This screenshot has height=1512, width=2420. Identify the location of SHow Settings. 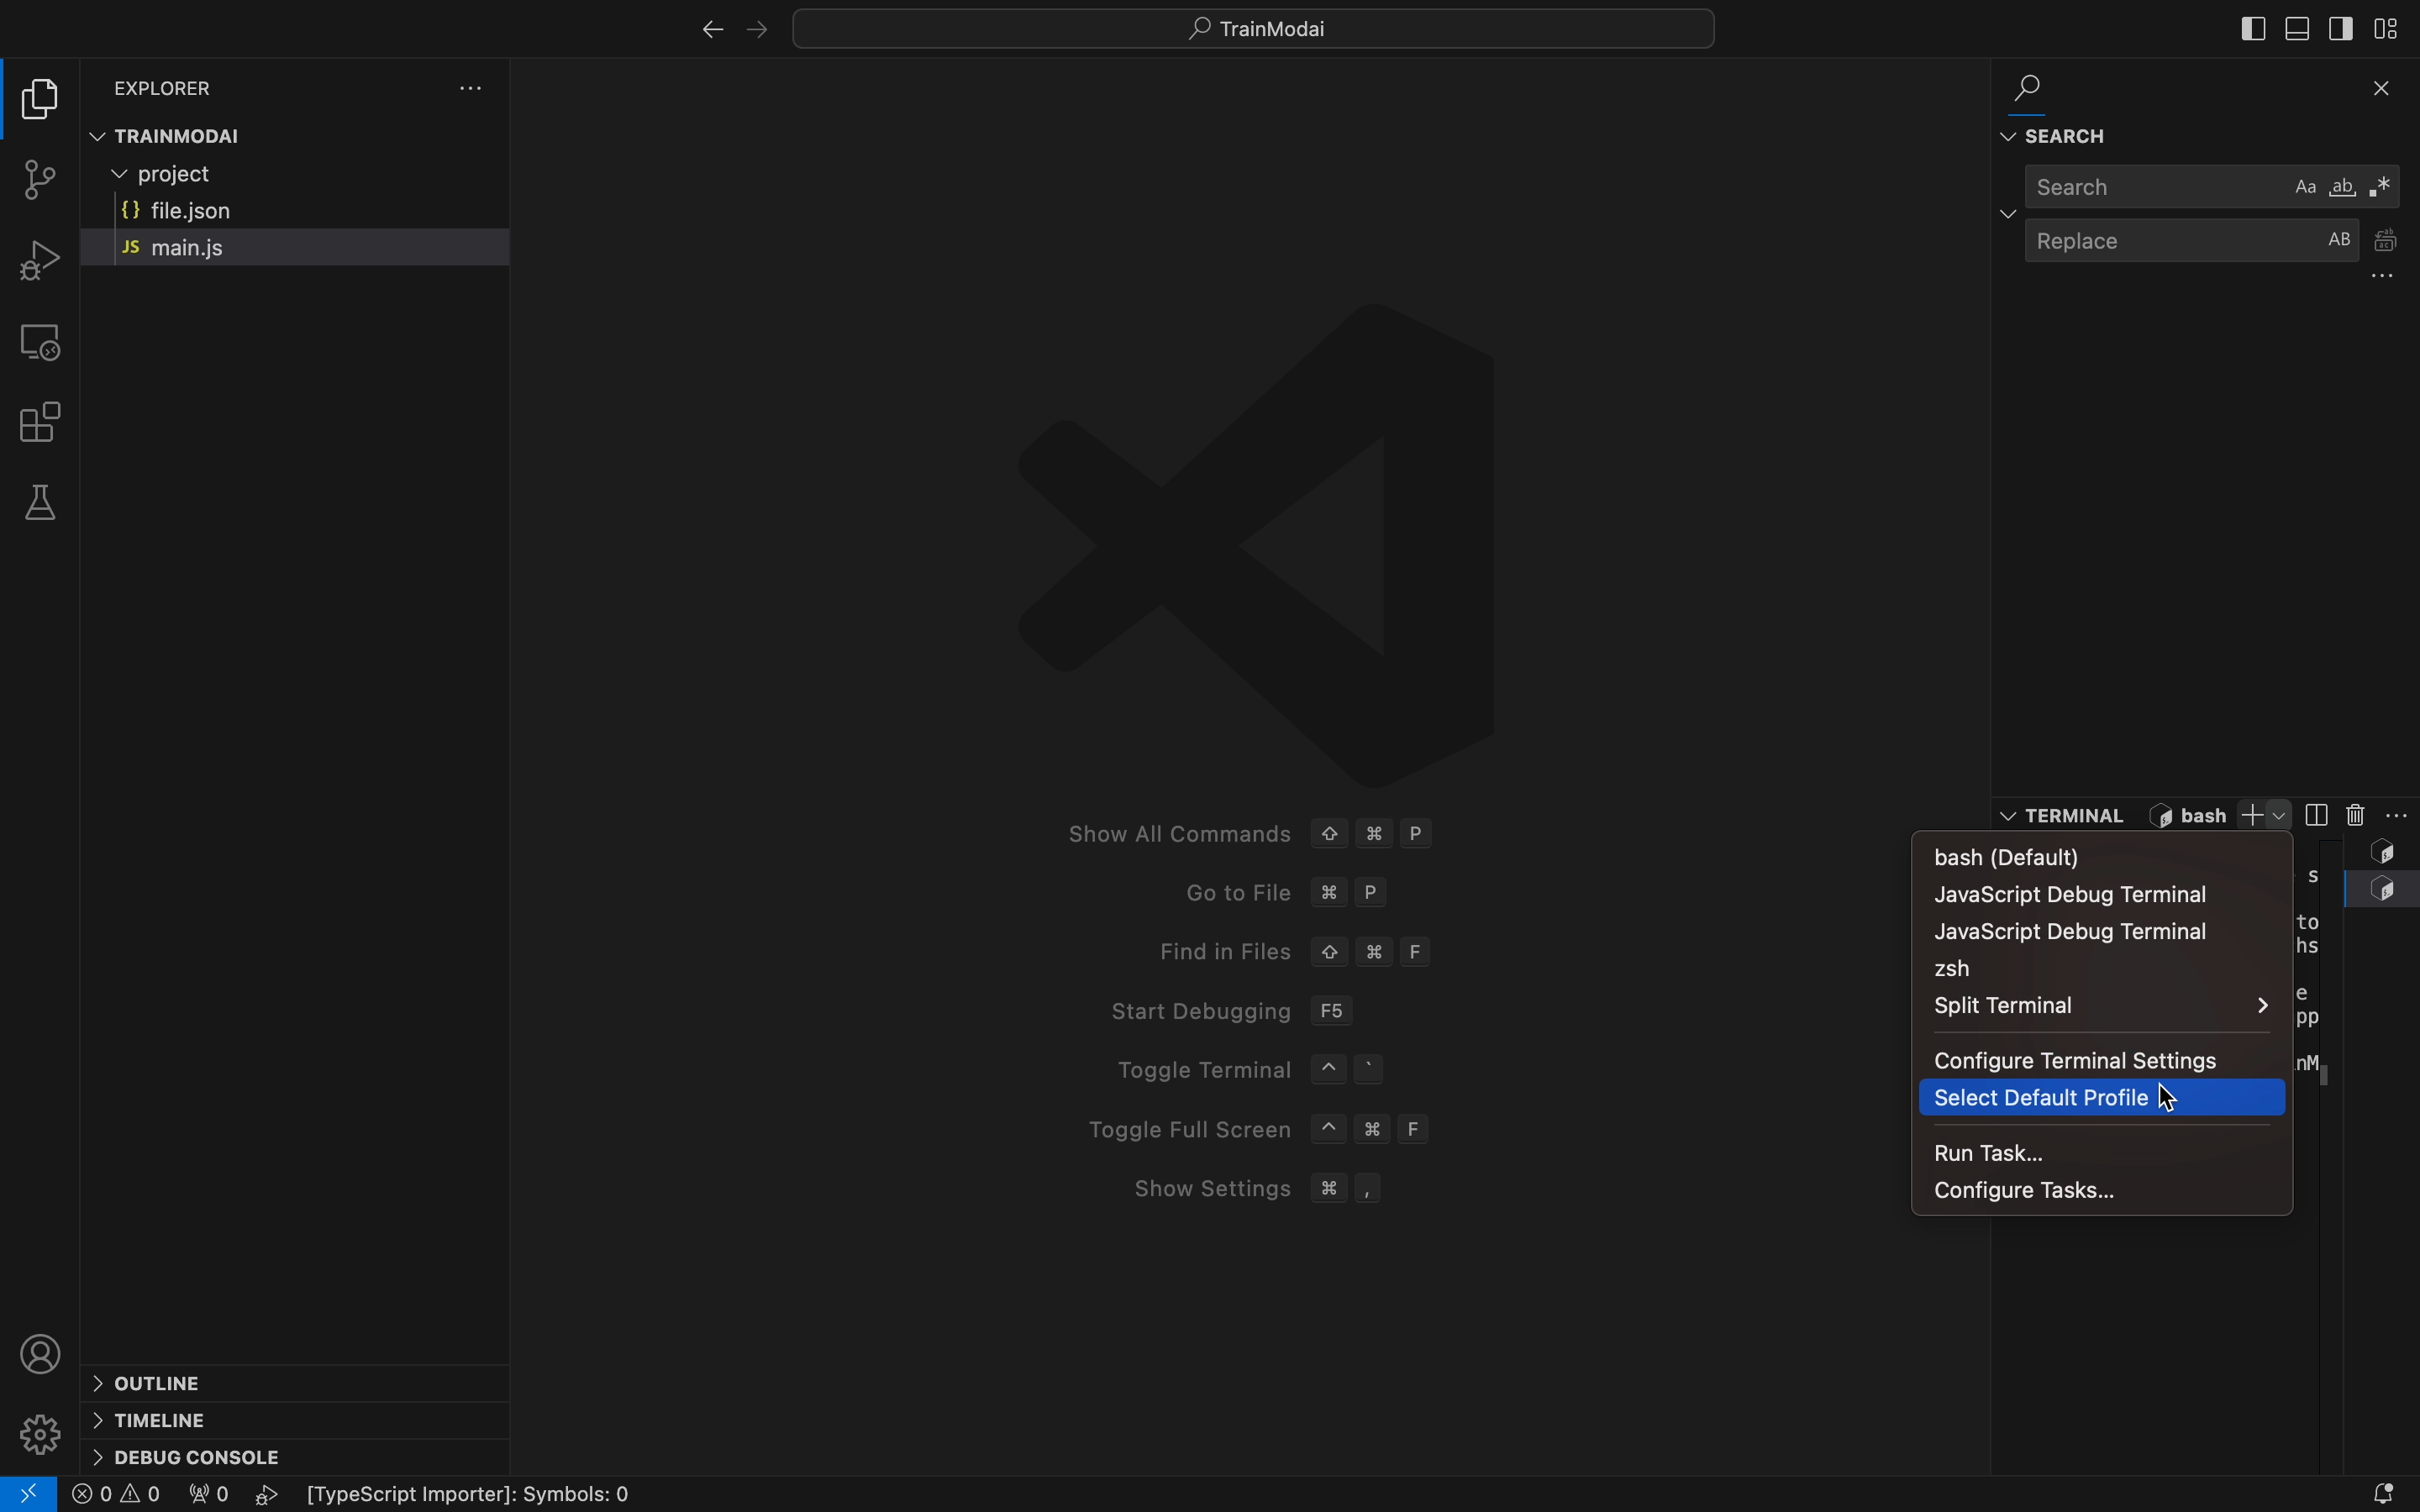
(1364, 1188).